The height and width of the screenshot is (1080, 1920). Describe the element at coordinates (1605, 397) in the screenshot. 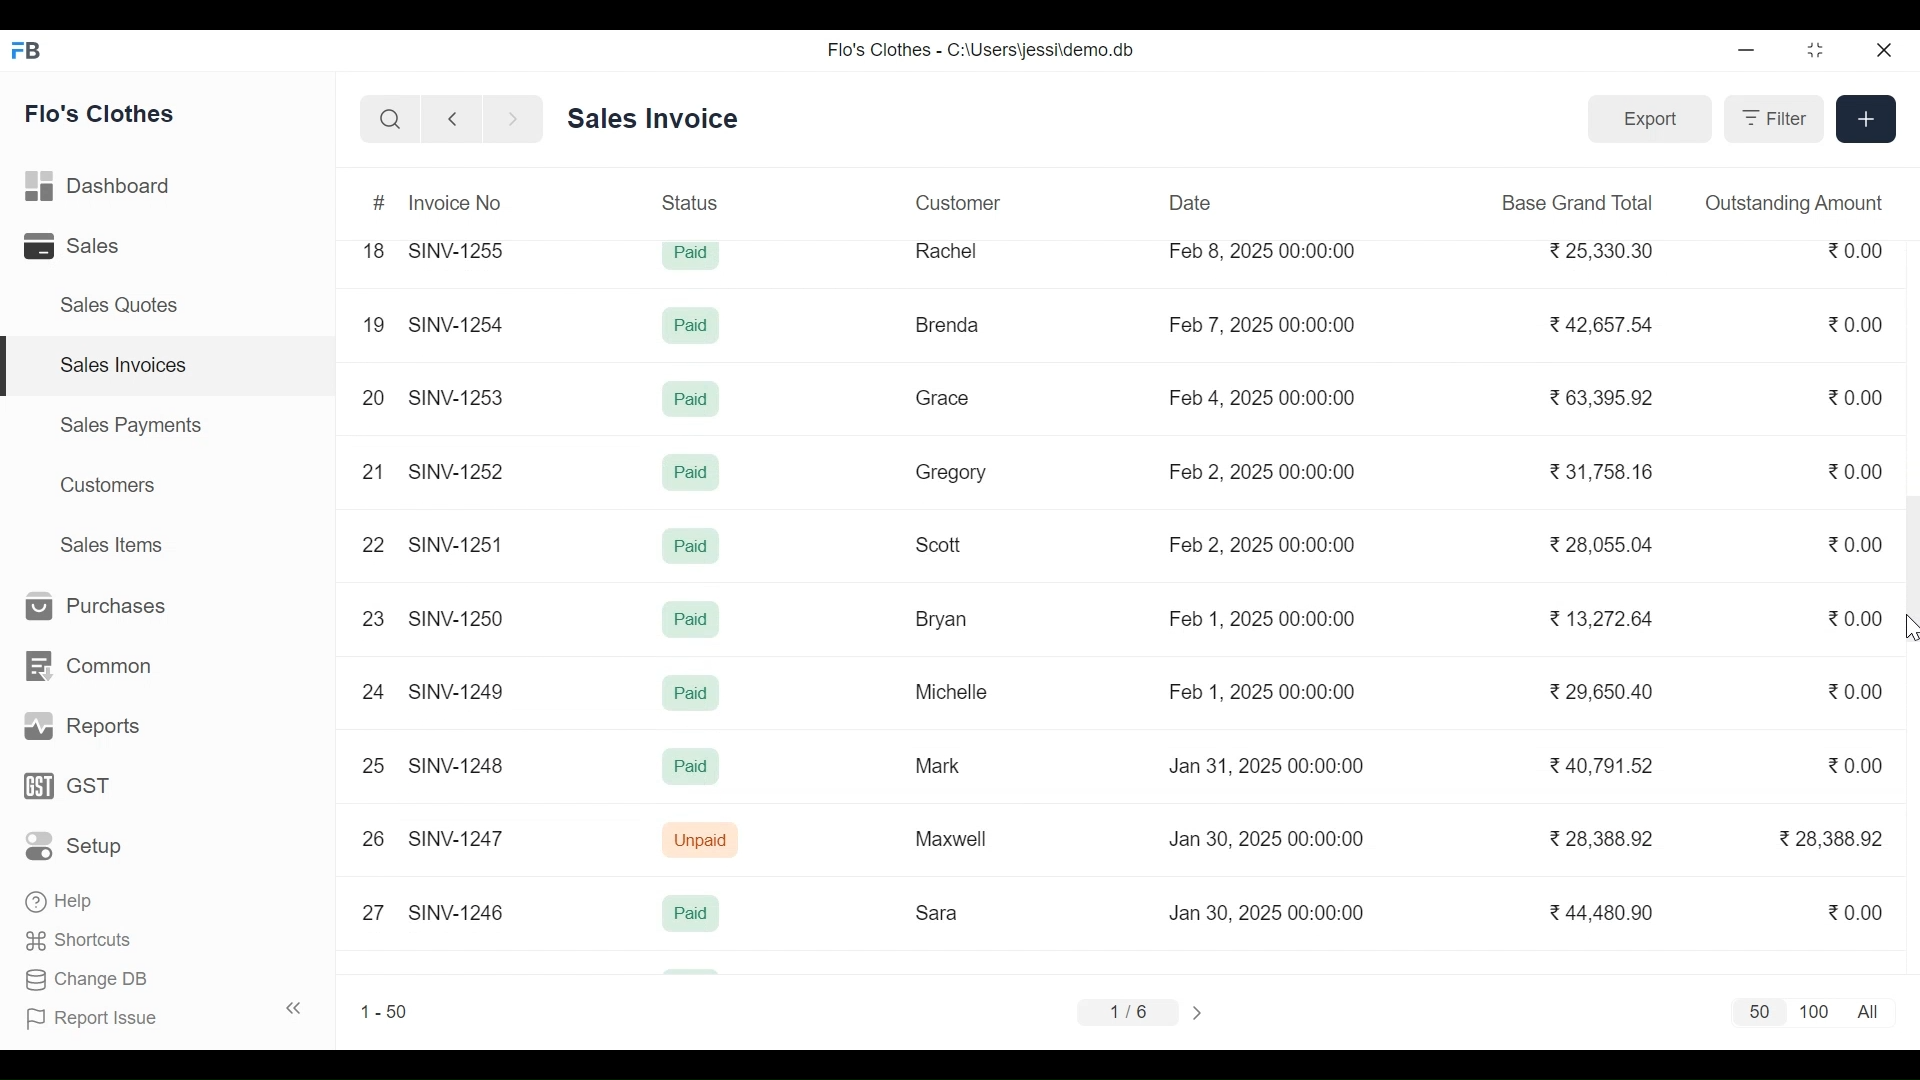

I see `63,395.92` at that location.